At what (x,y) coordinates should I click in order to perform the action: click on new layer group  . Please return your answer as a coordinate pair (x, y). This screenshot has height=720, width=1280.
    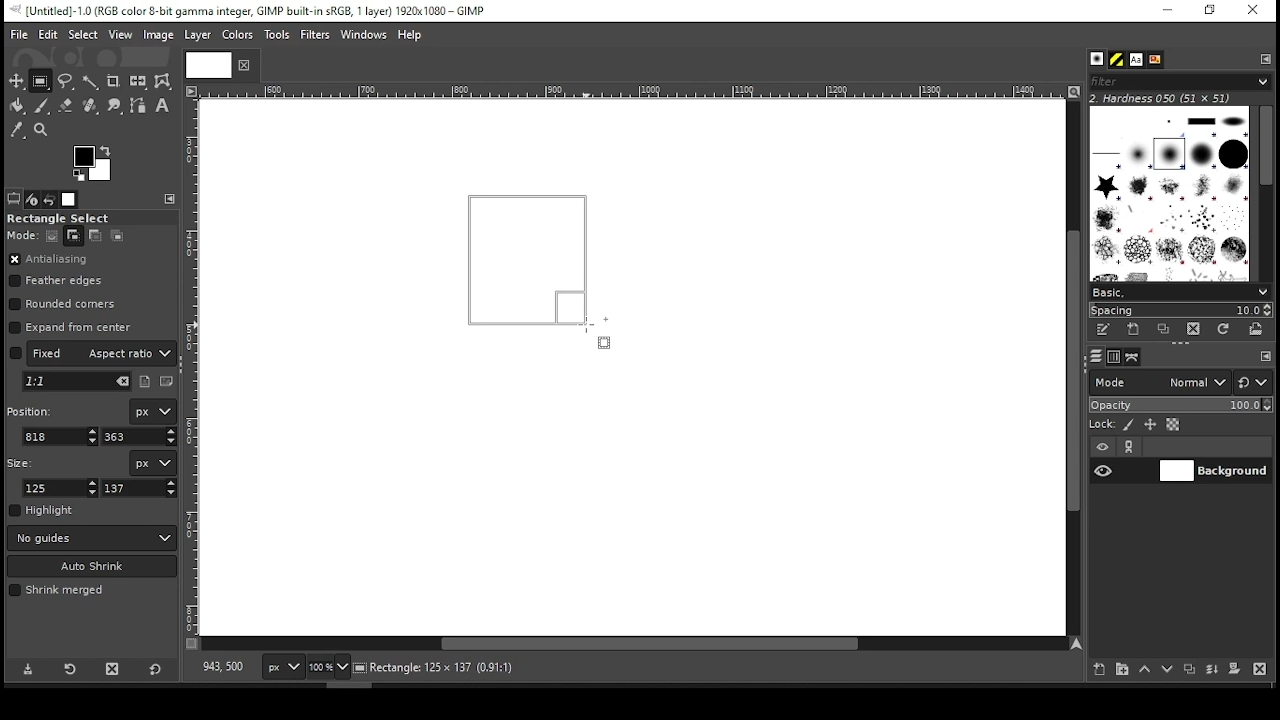
    Looking at the image, I should click on (1121, 669).